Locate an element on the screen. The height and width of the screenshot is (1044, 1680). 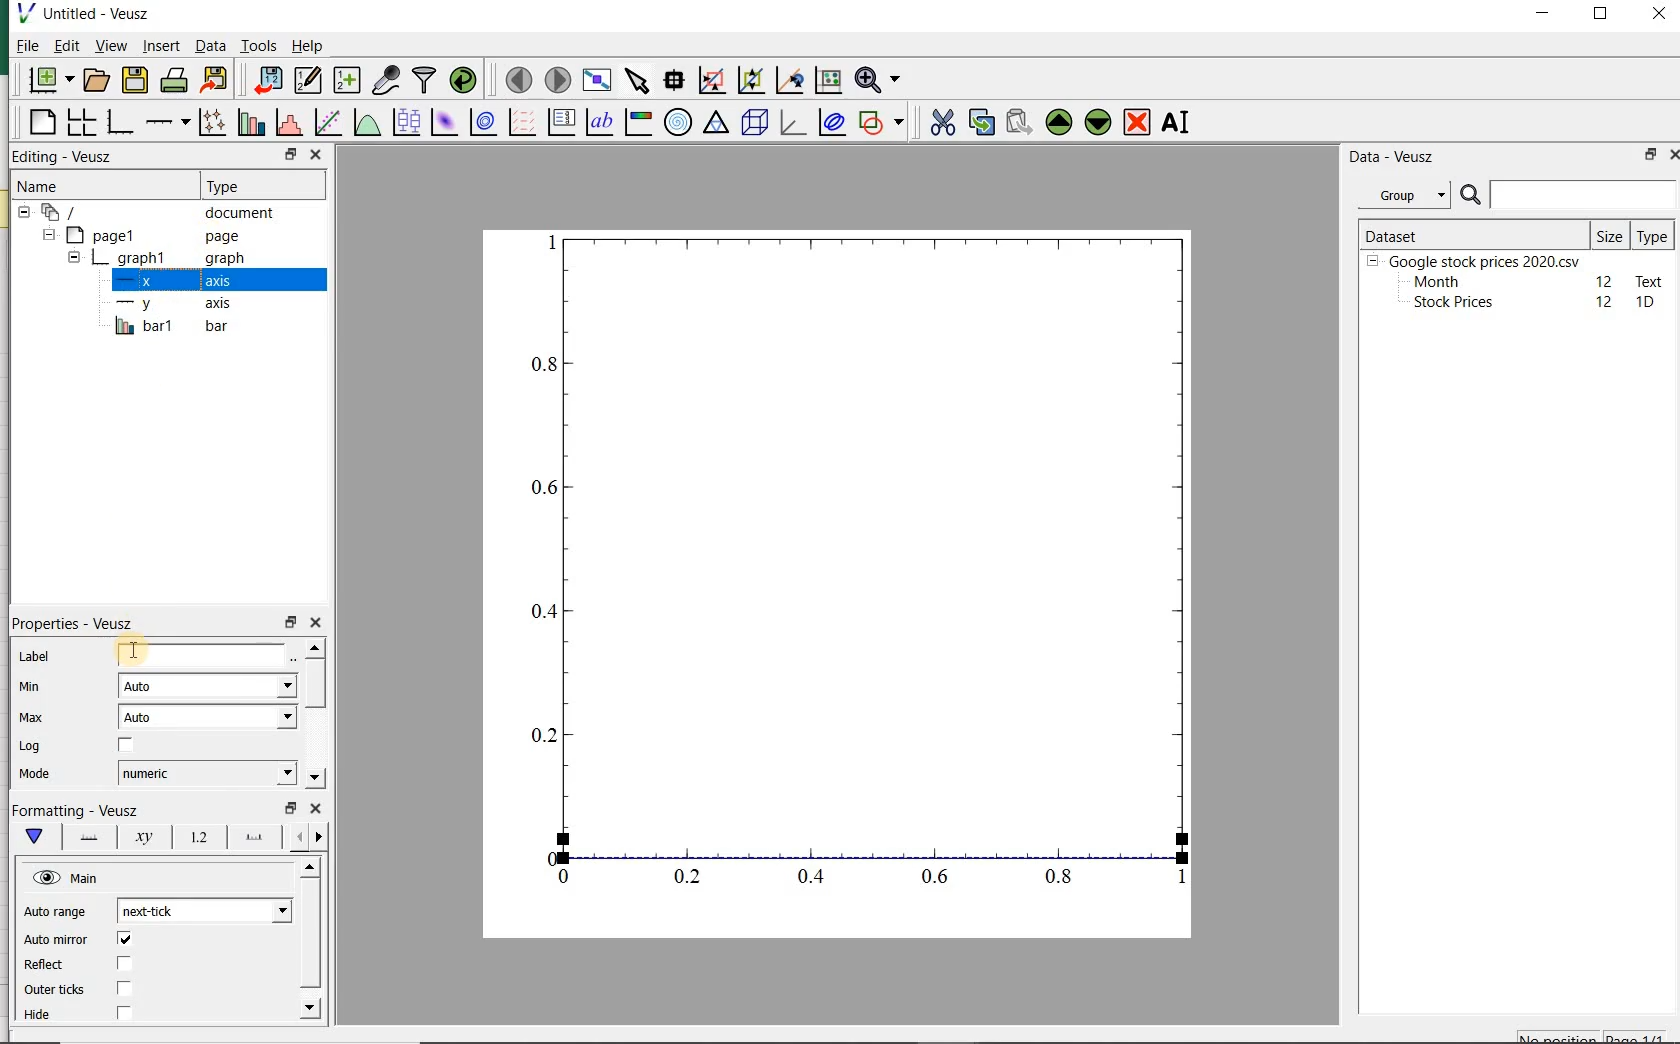
Editing - Veusz is located at coordinates (65, 157).